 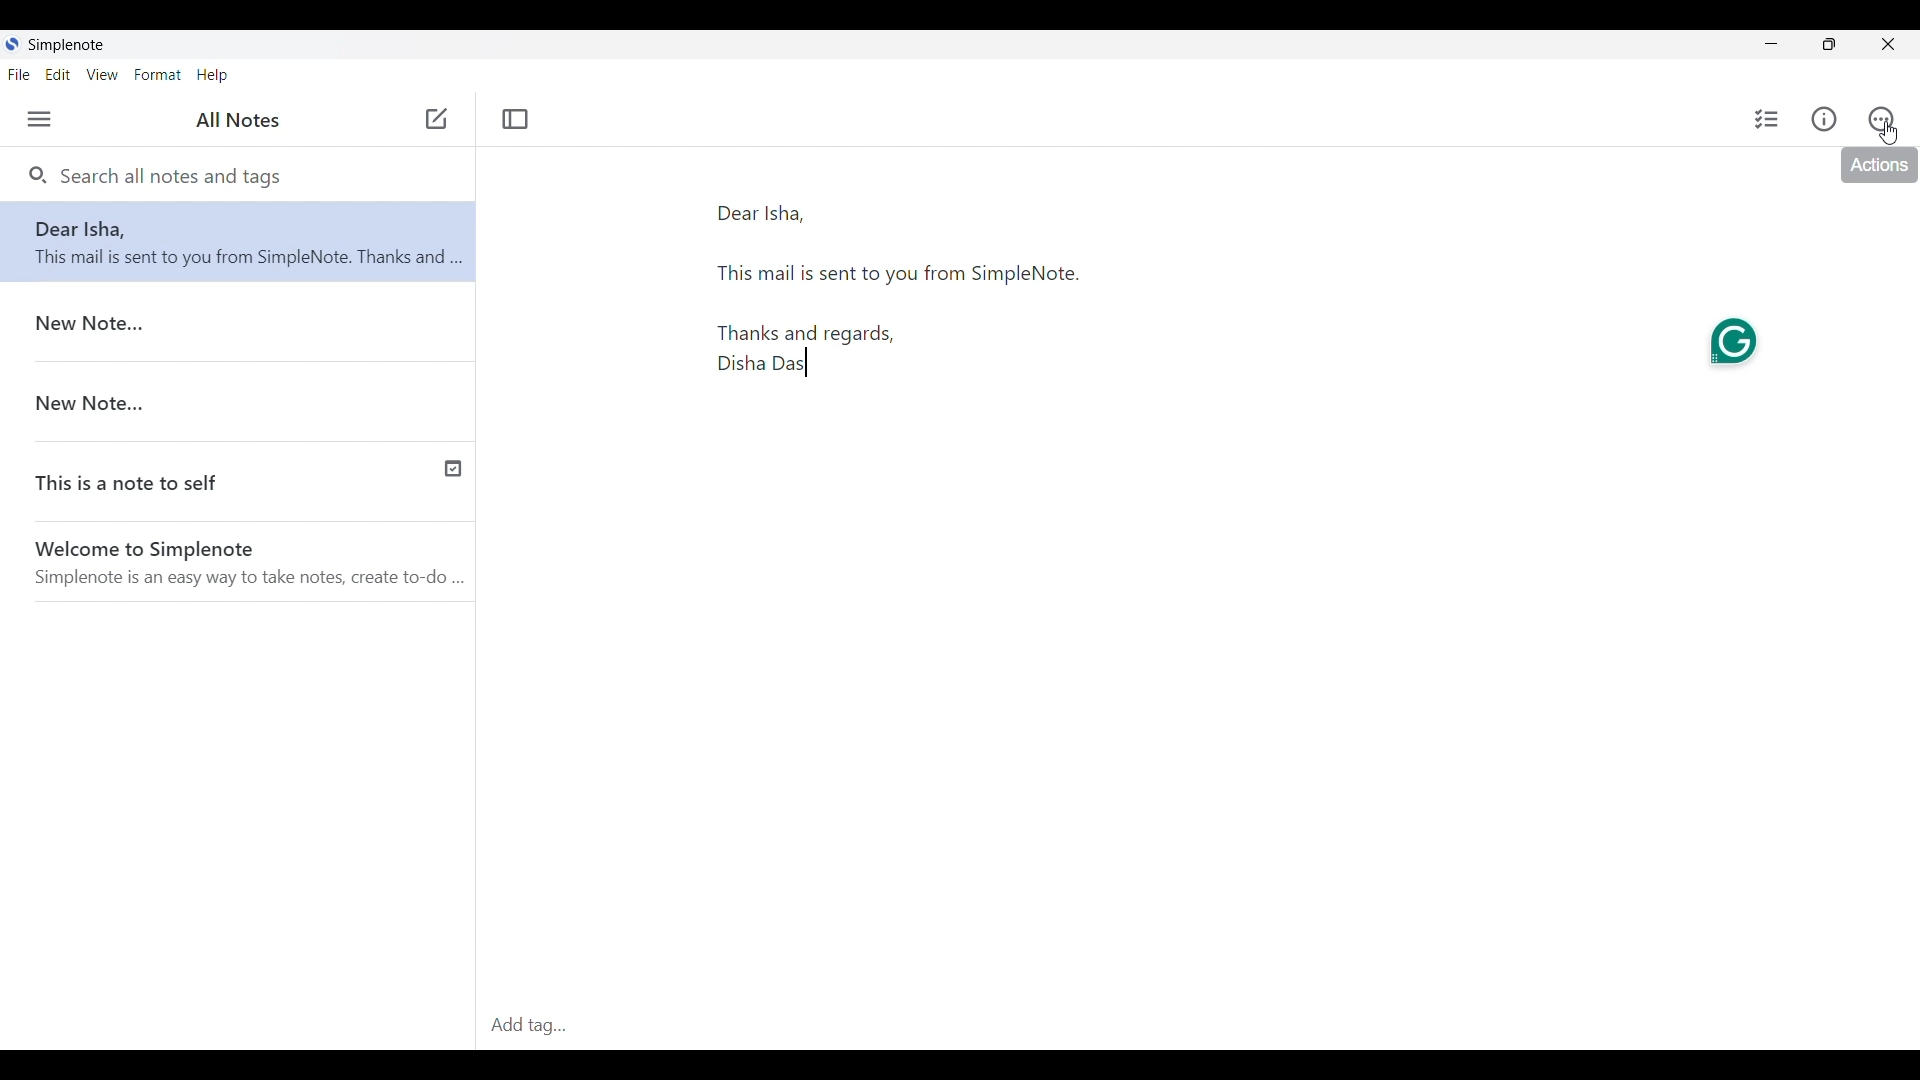 I want to click on Mail draft to disha  is pasted, so click(x=1000, y=298).